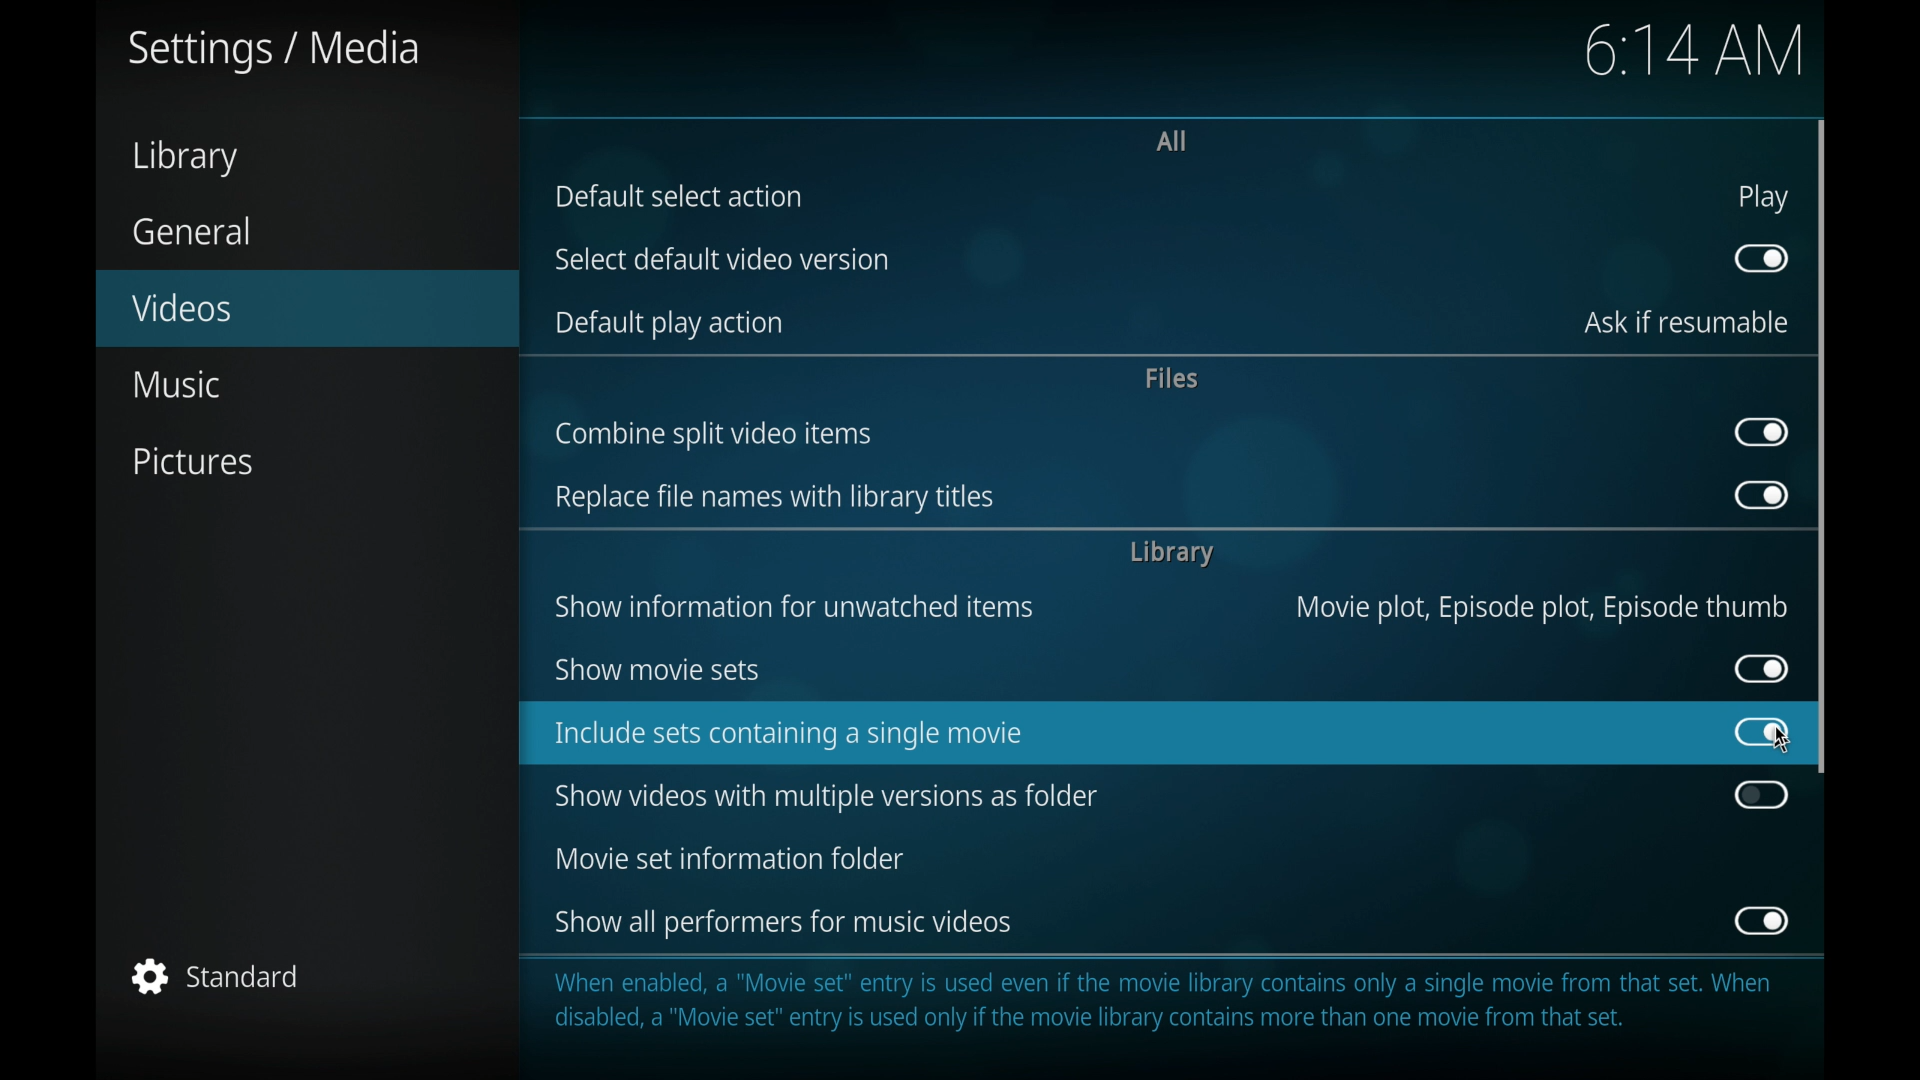 Image resolution: width=1920 pixels, height=1080 pixels. I want to click on combine split video items, so click(714, 435).